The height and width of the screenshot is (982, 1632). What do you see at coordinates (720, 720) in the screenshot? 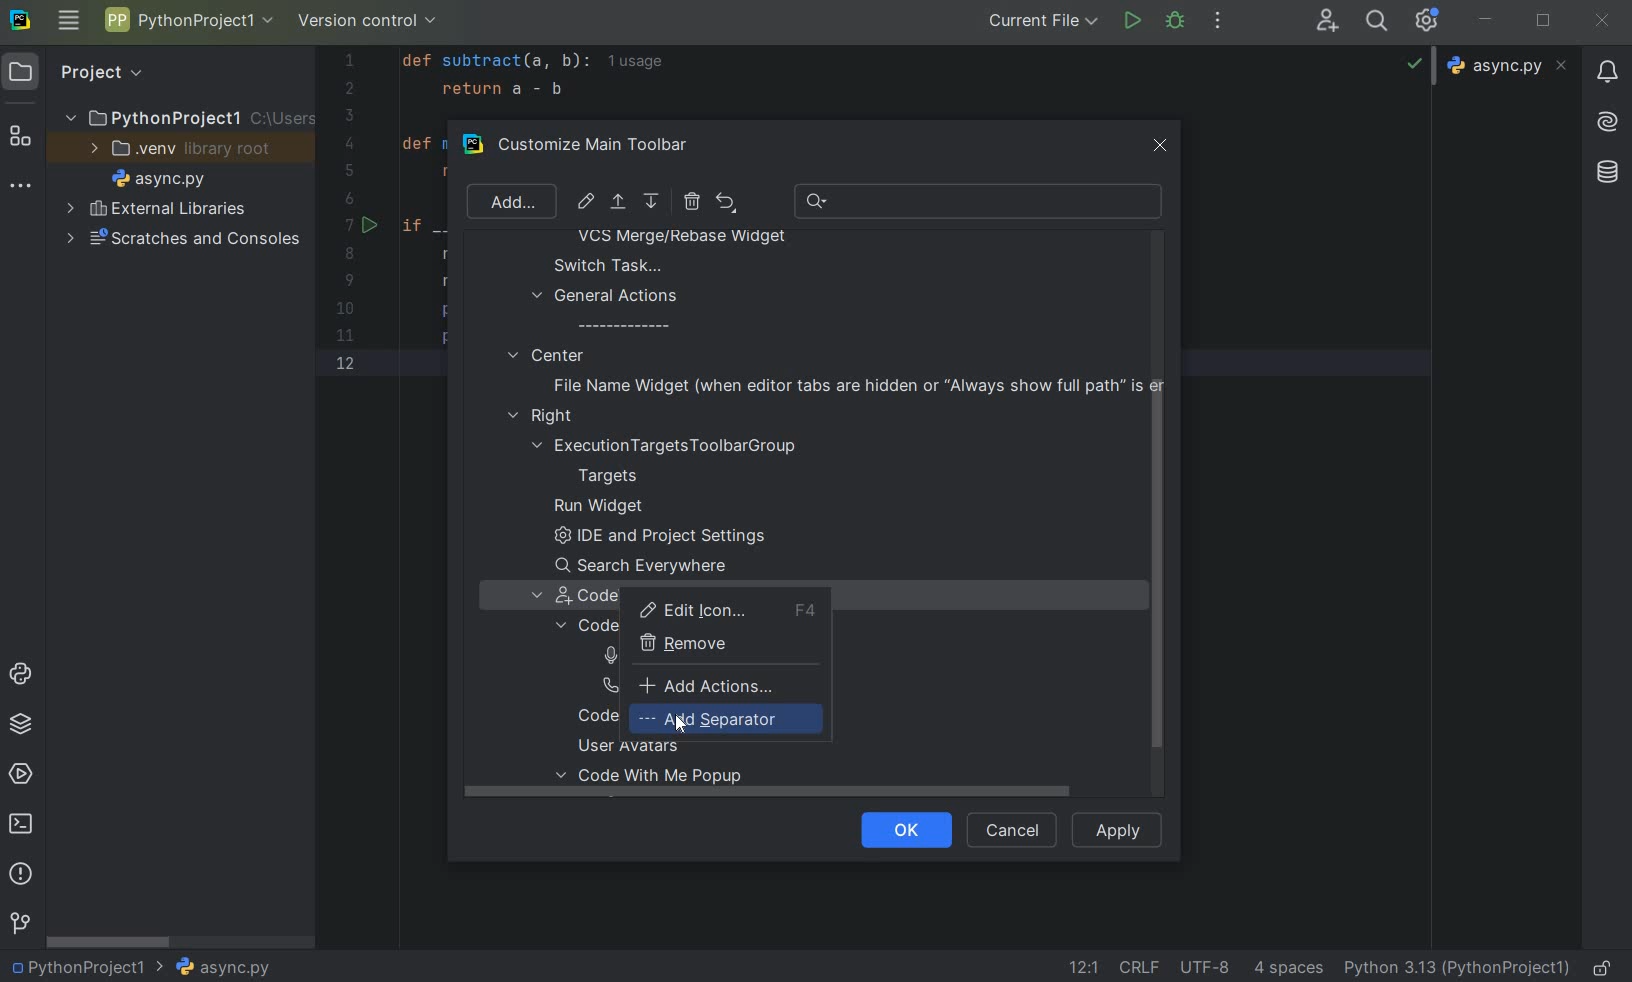
I see `add separator` at bounding box center [720, 720].